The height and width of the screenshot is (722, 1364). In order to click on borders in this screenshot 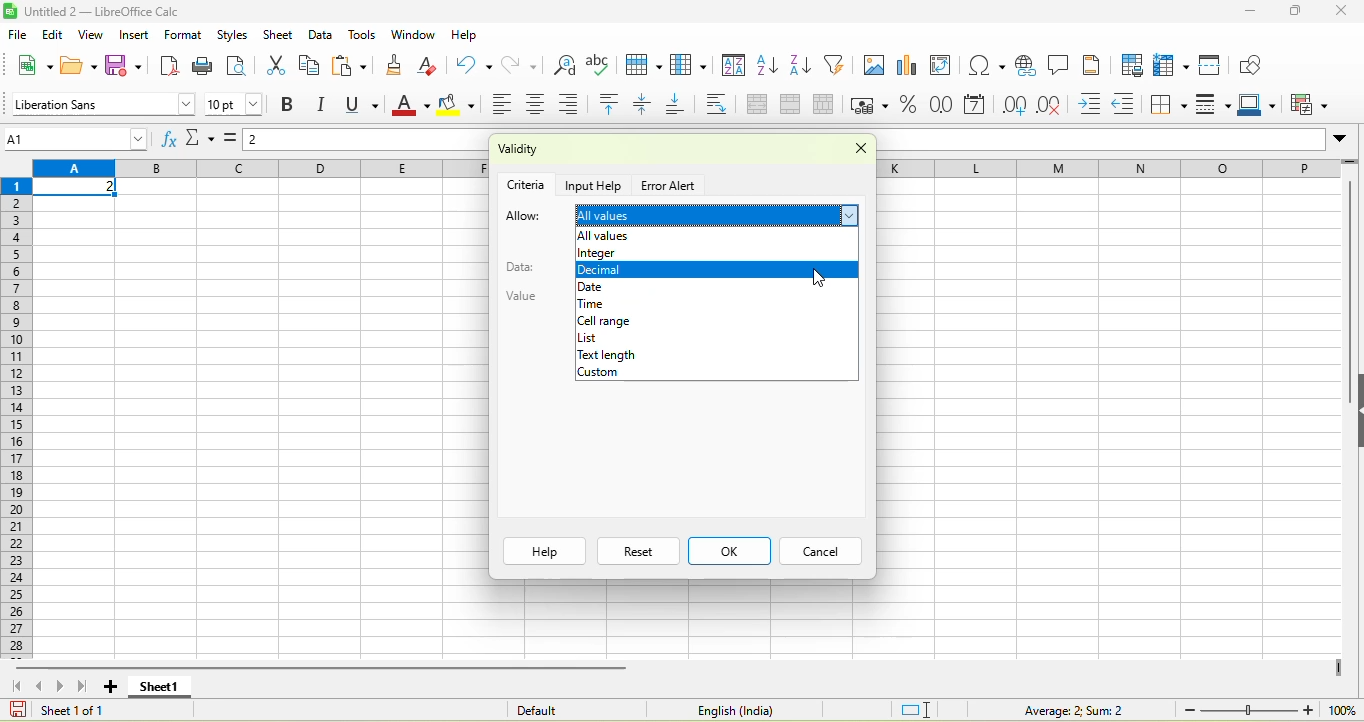, I will do `click(1170, 105)`.